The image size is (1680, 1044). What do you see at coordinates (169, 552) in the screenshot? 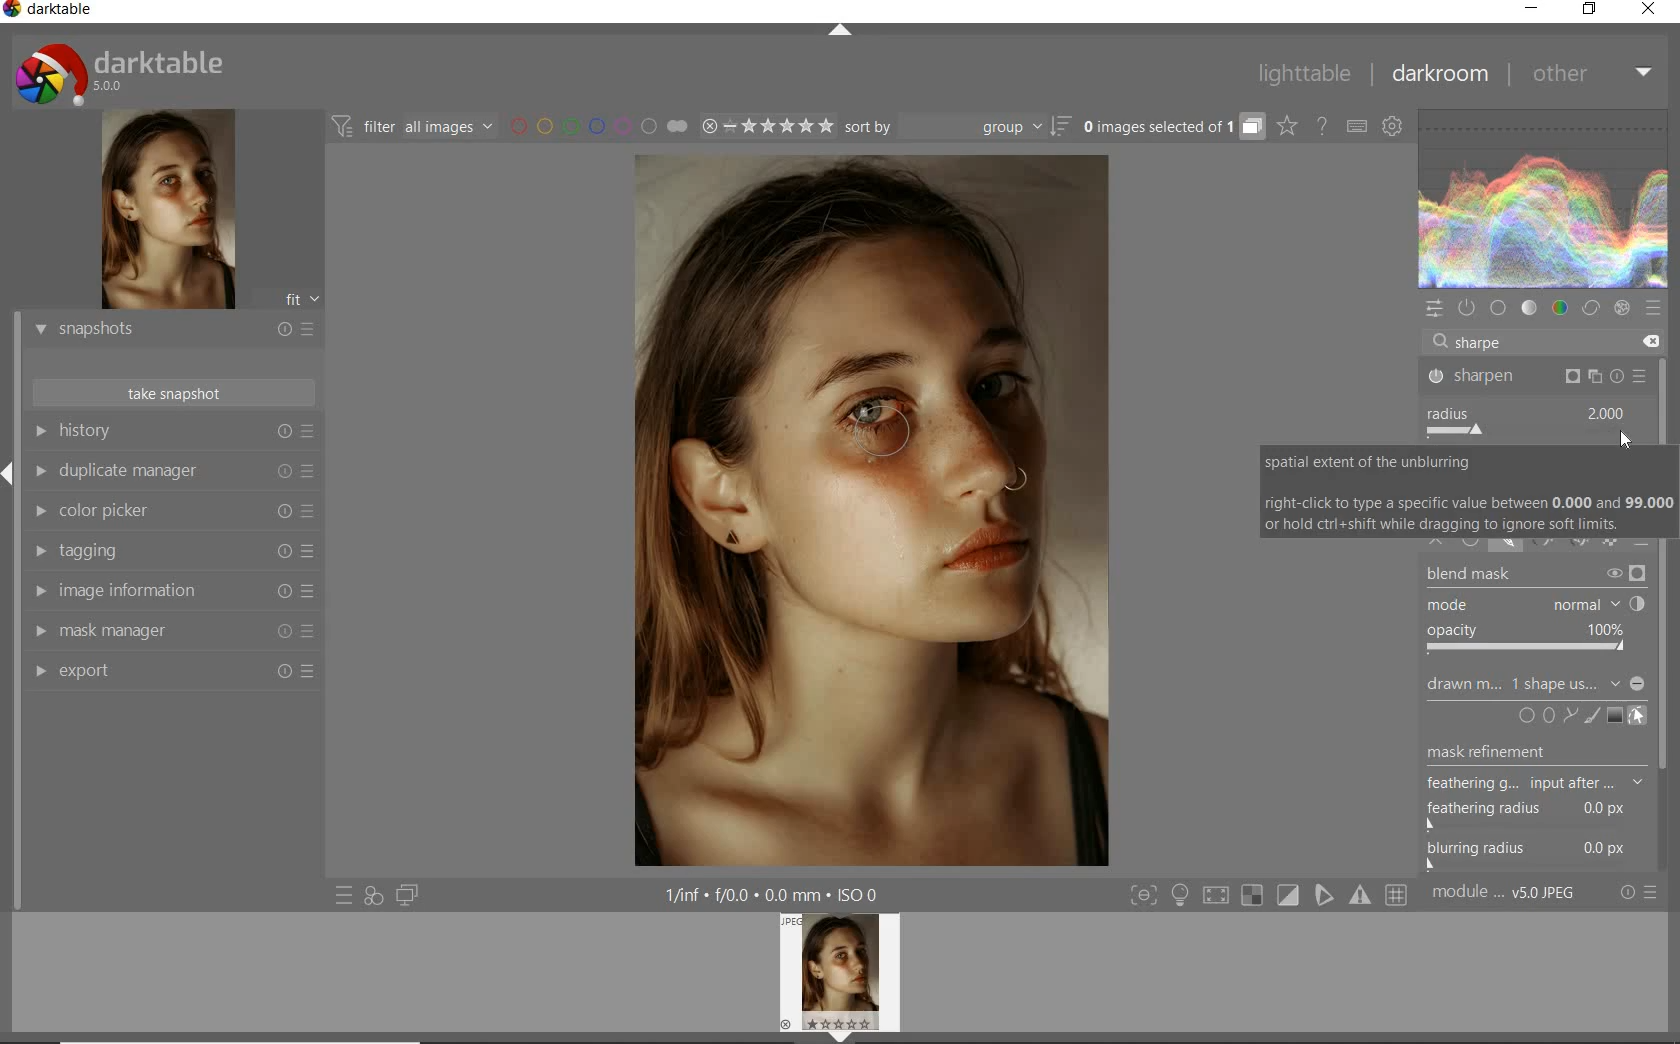
I see `tagging` at bounding box center [169, 552].